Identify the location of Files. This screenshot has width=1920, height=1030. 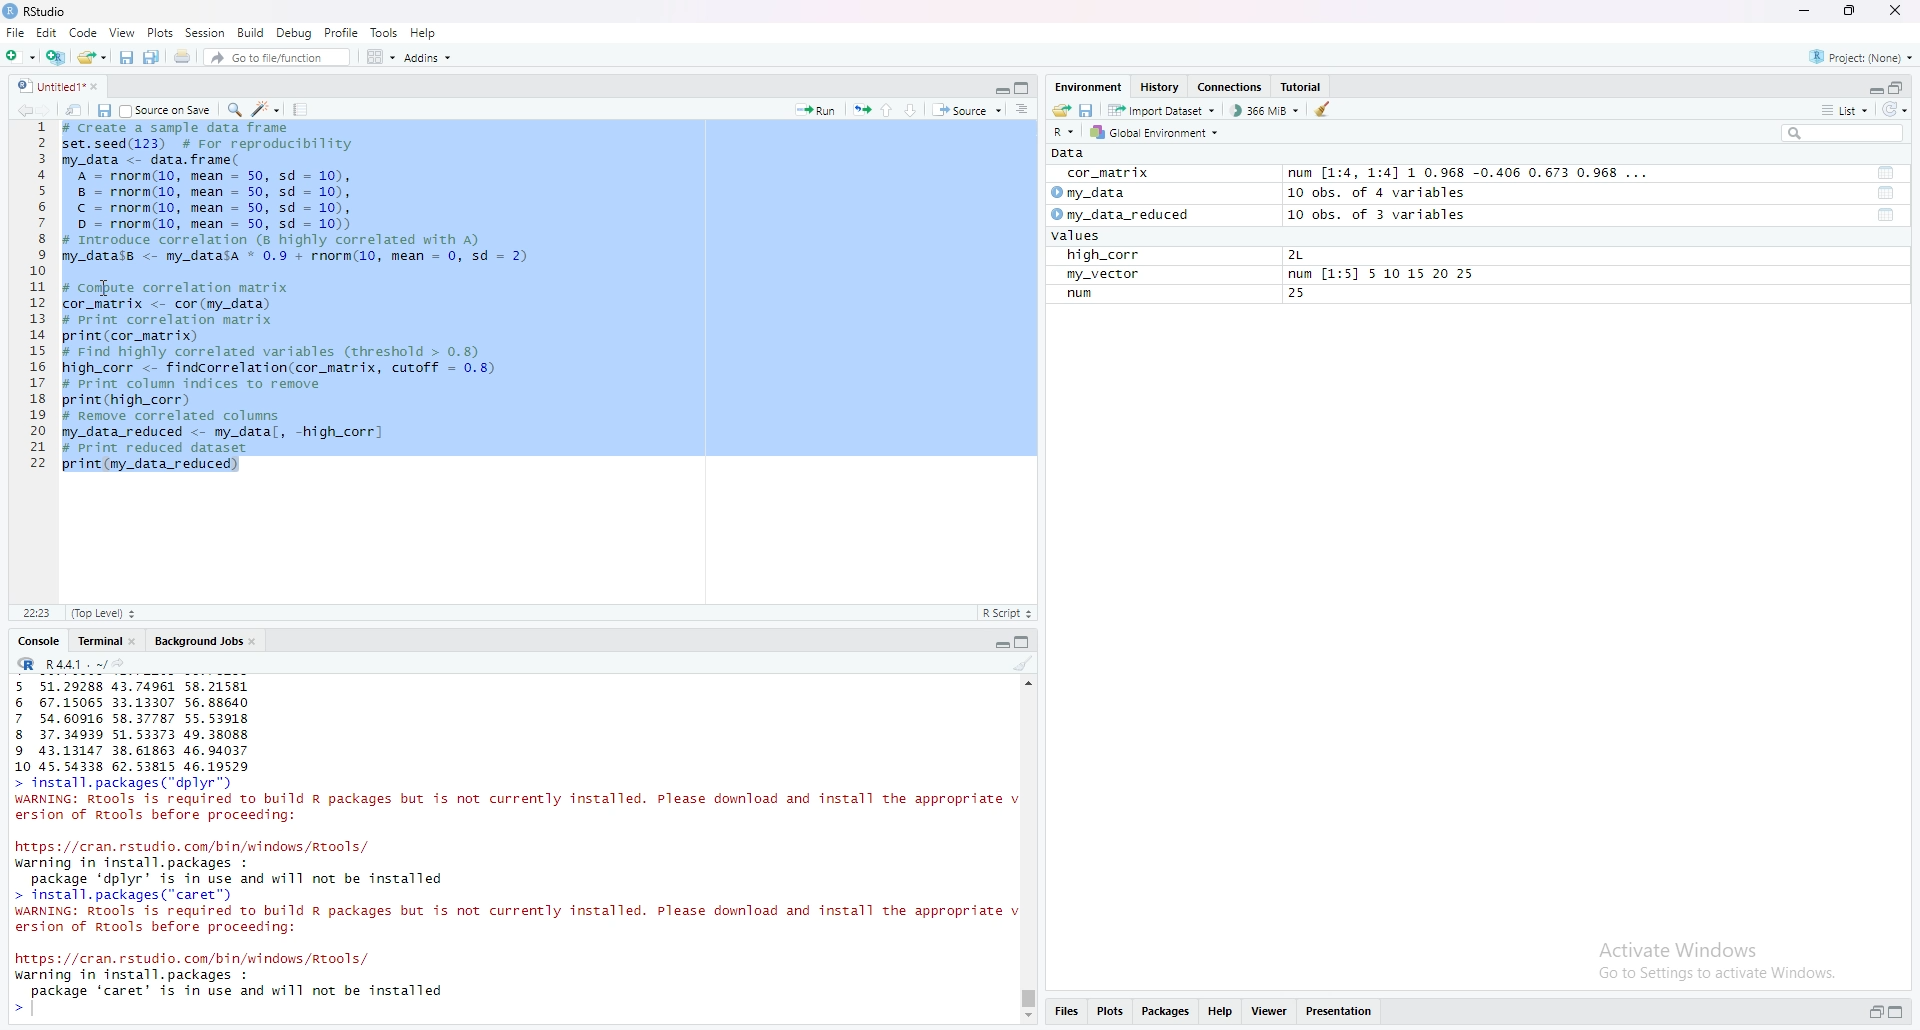
(1066, 1011).